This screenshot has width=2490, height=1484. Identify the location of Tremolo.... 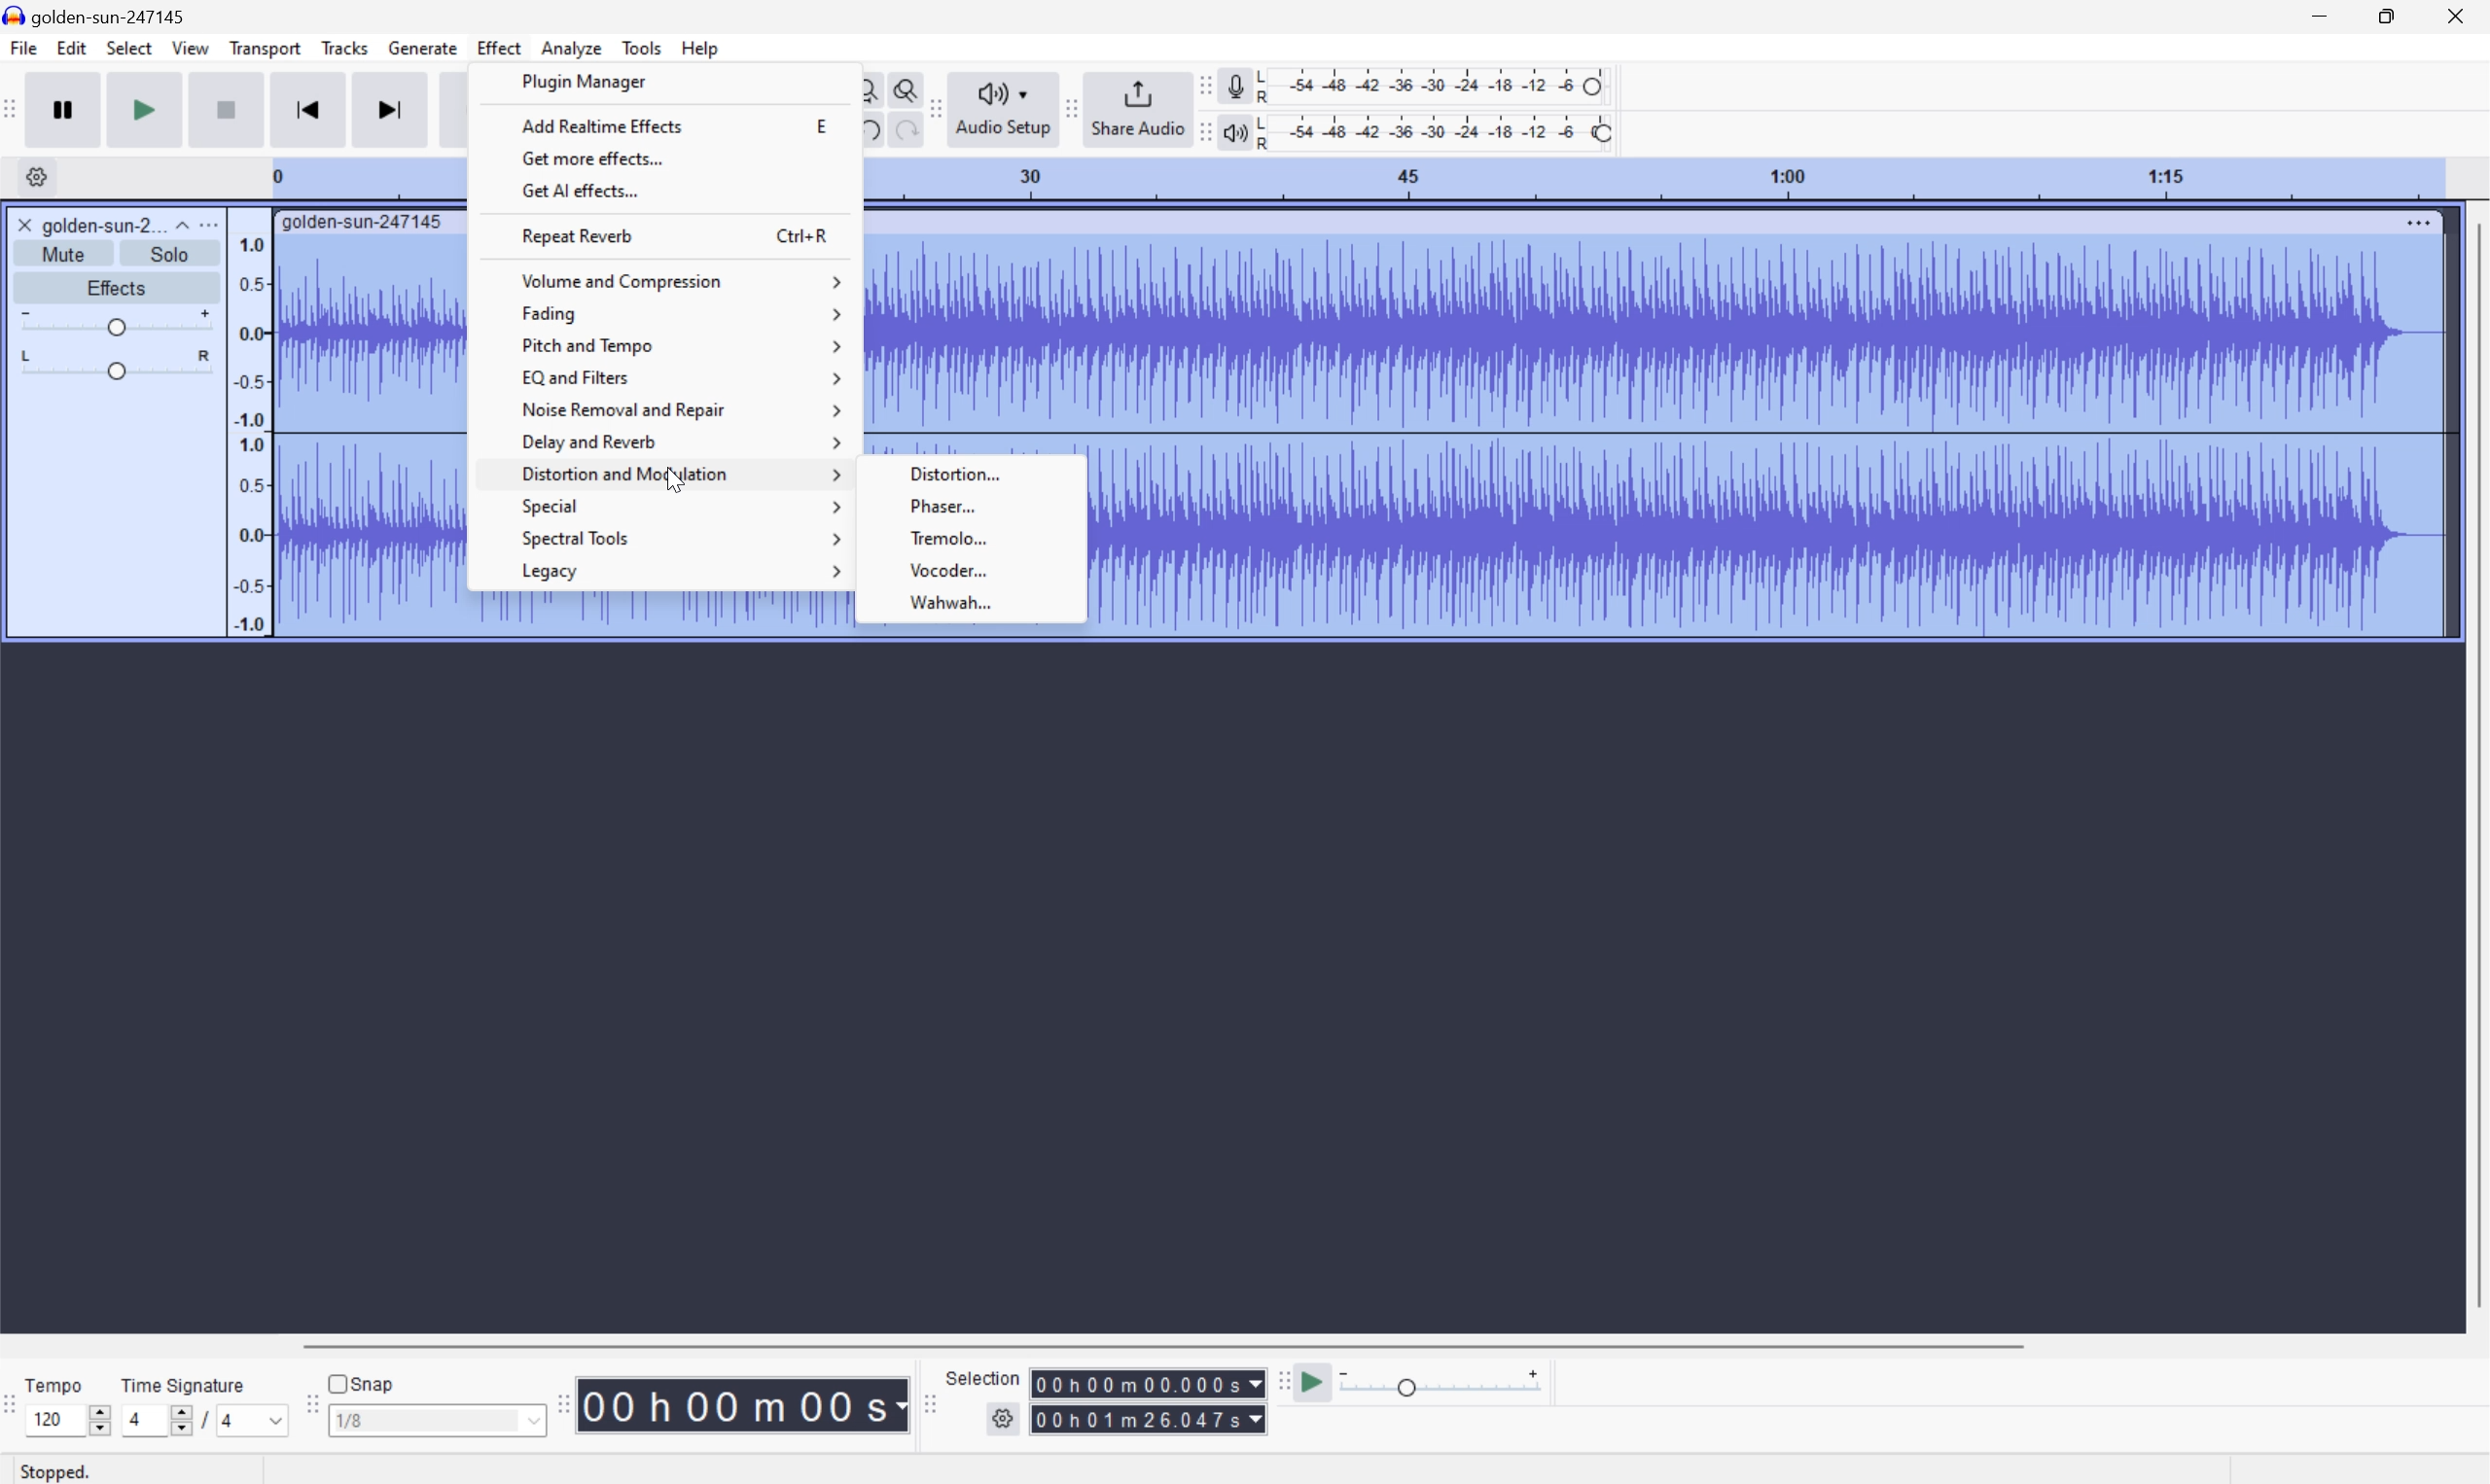
(974, 538).